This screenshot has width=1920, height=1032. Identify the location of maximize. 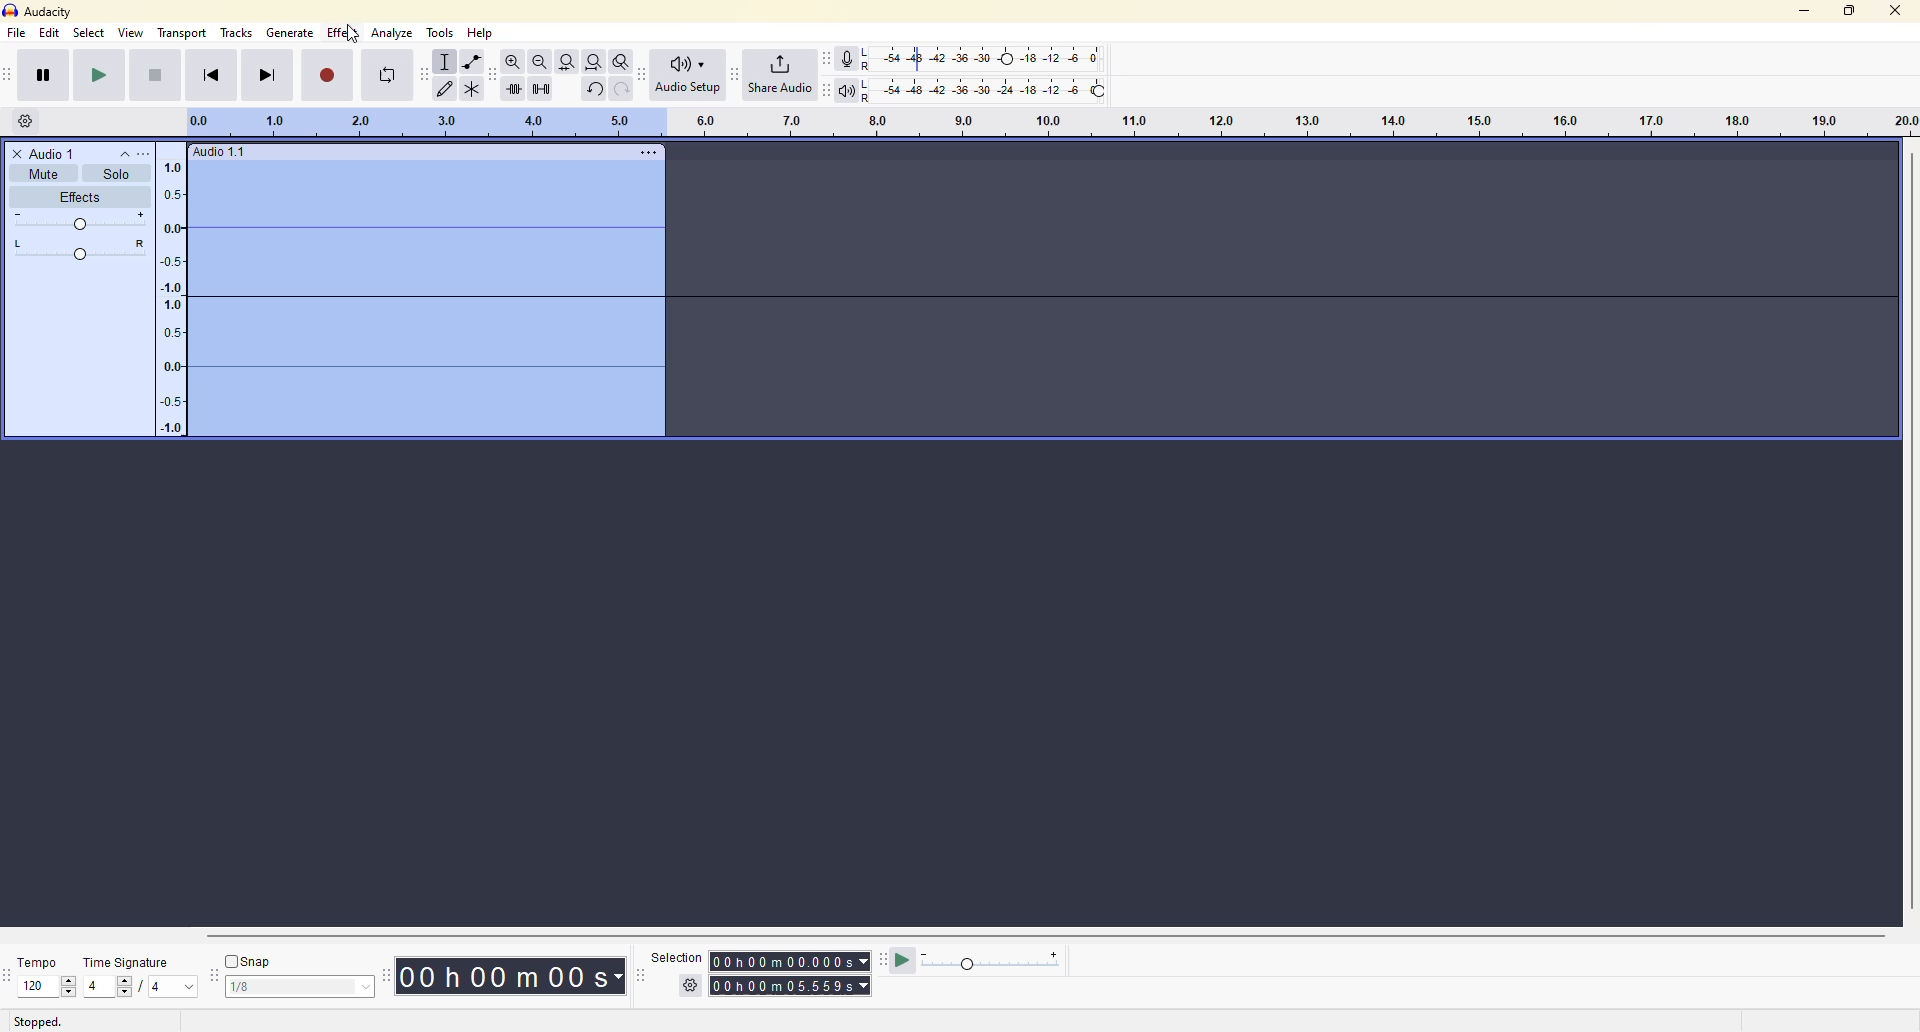
(1849, 9).